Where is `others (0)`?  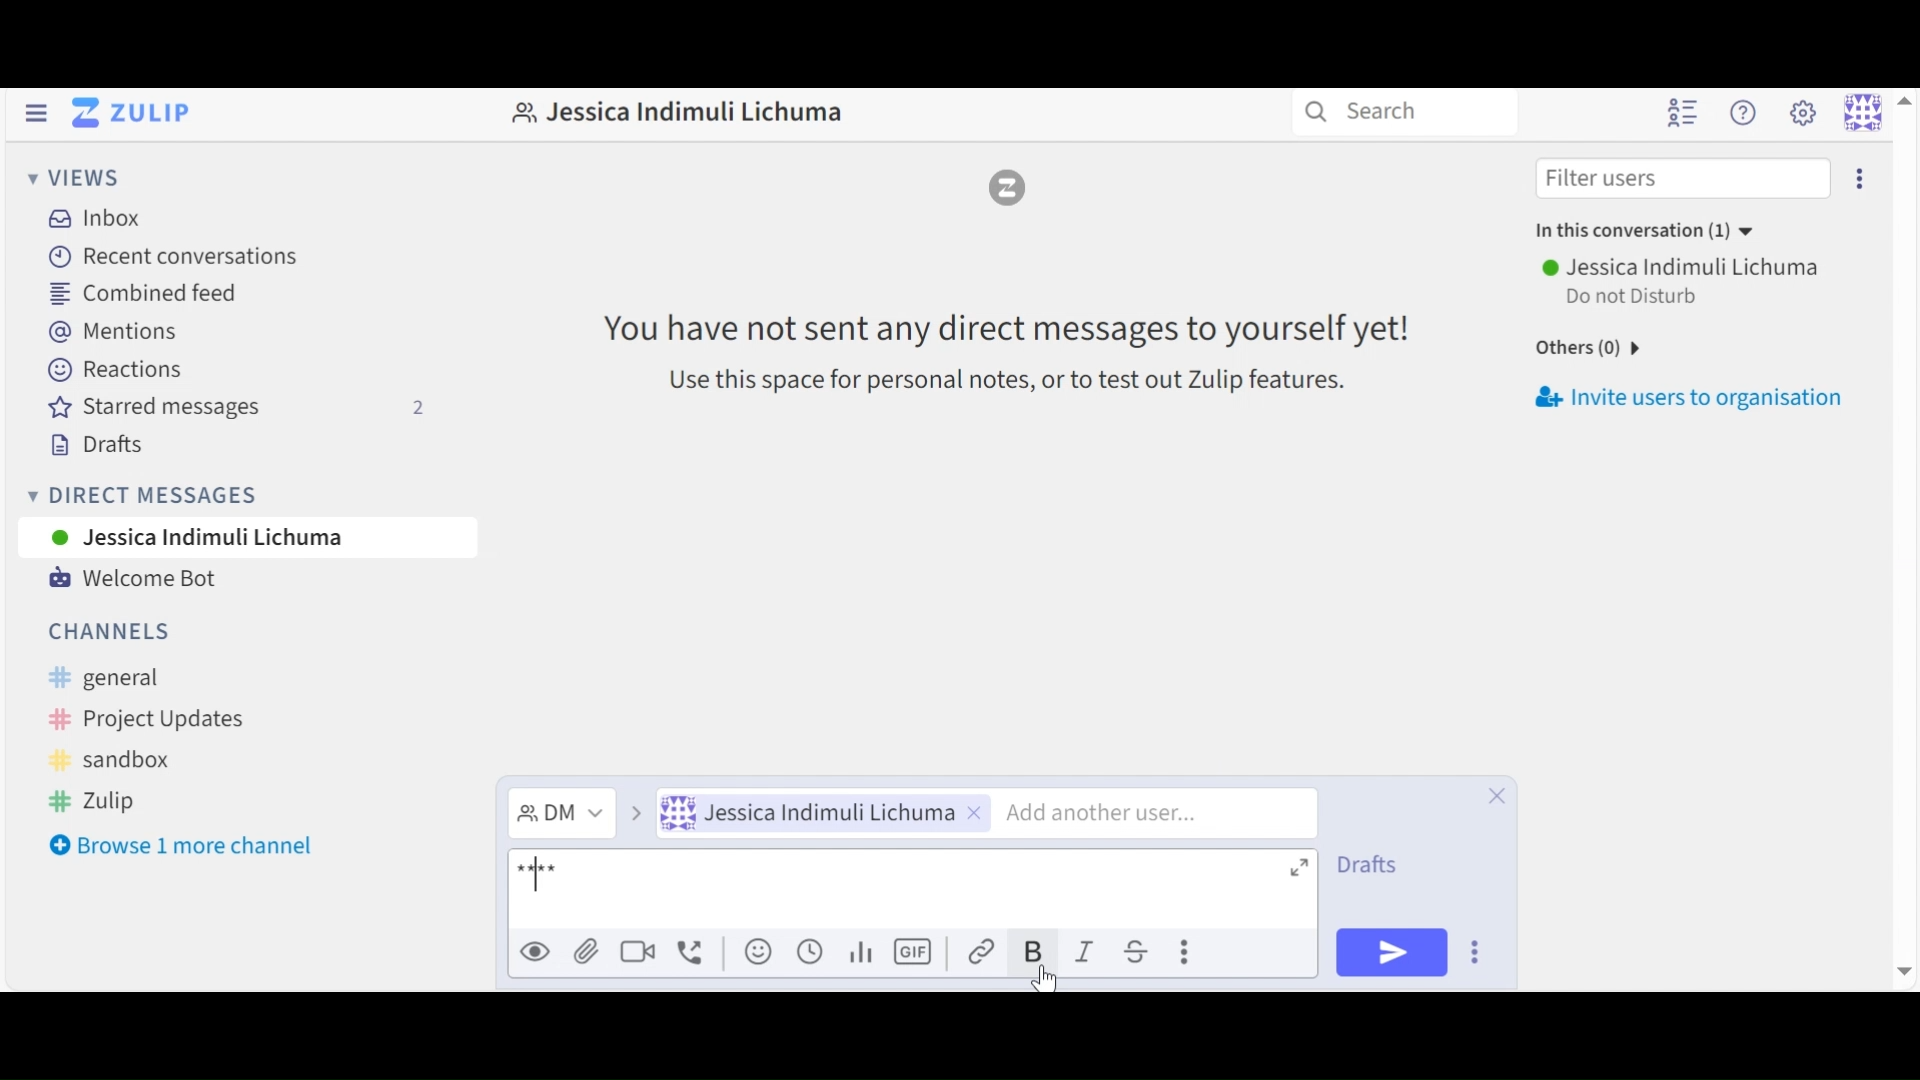
others (0) is located at coordinates (1581, 350).